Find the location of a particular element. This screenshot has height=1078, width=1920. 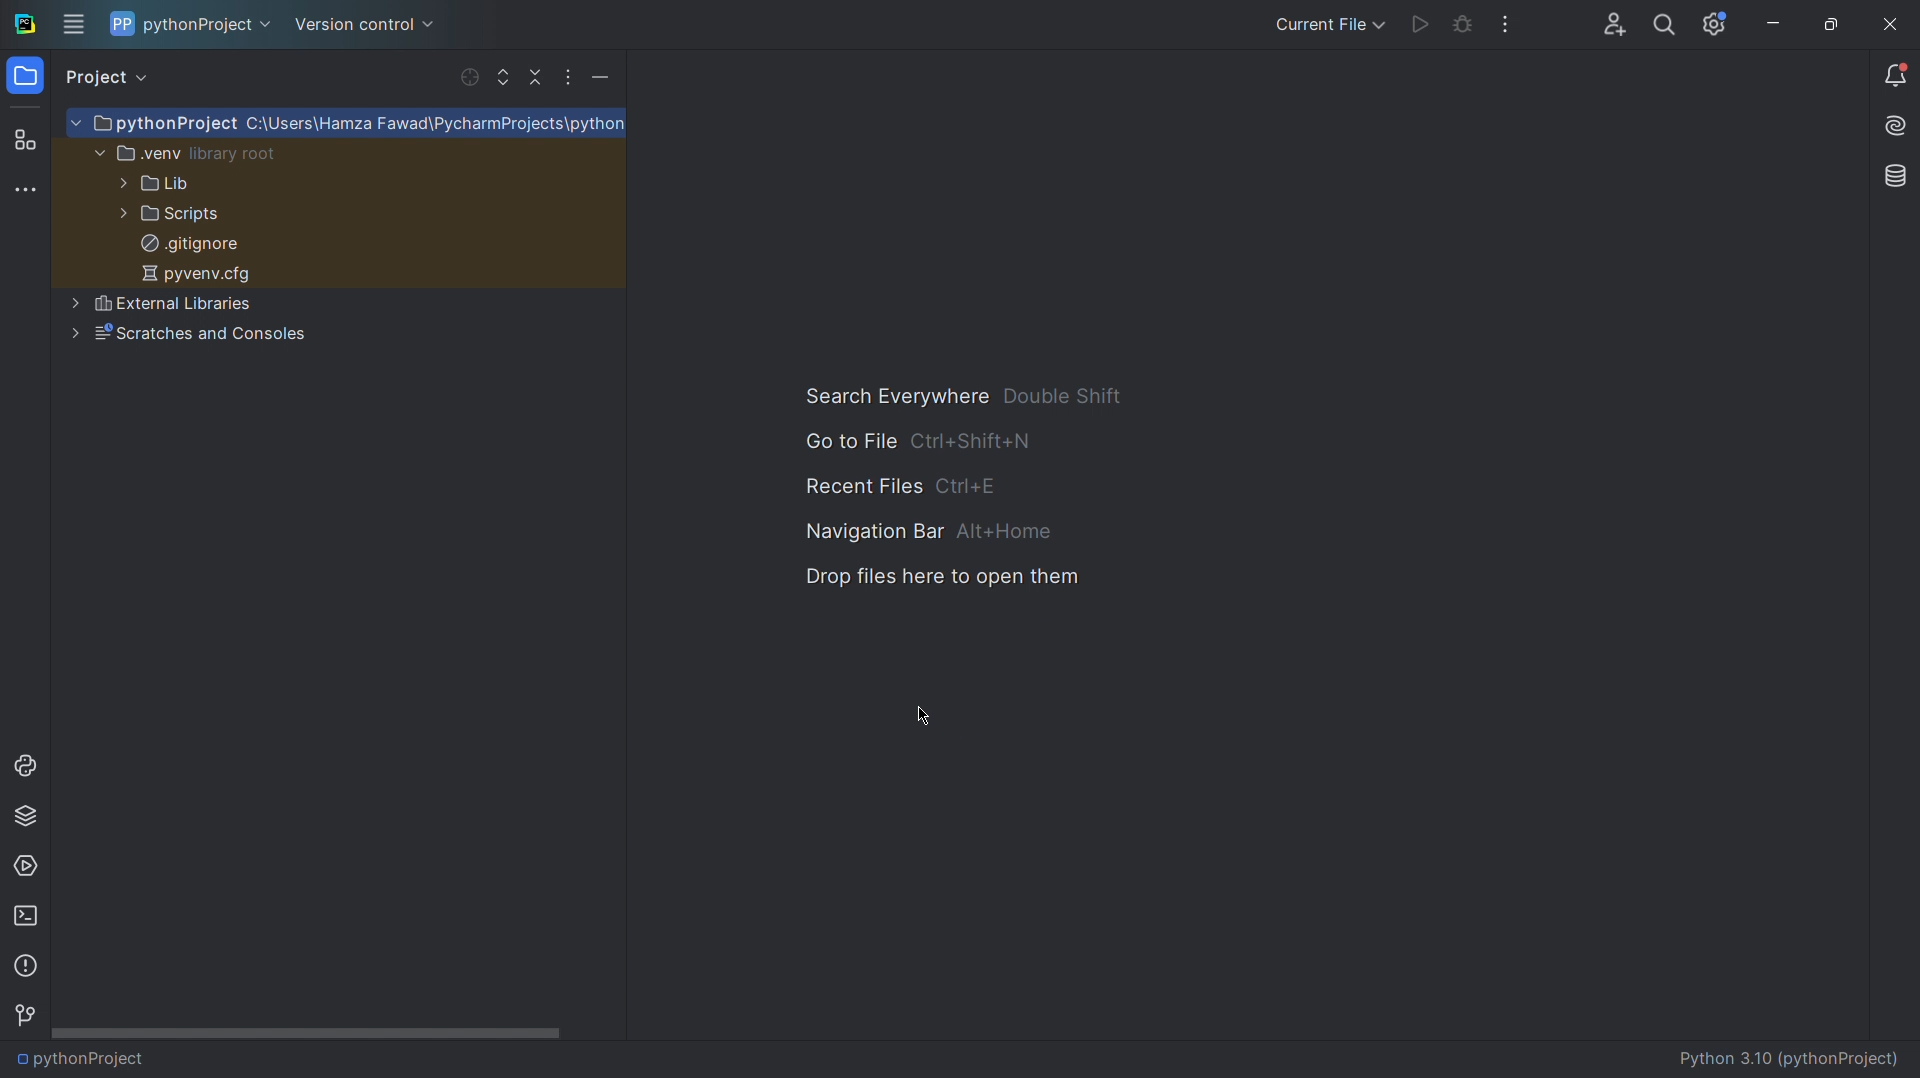

pythonProject is located at coordinates (351, 125).